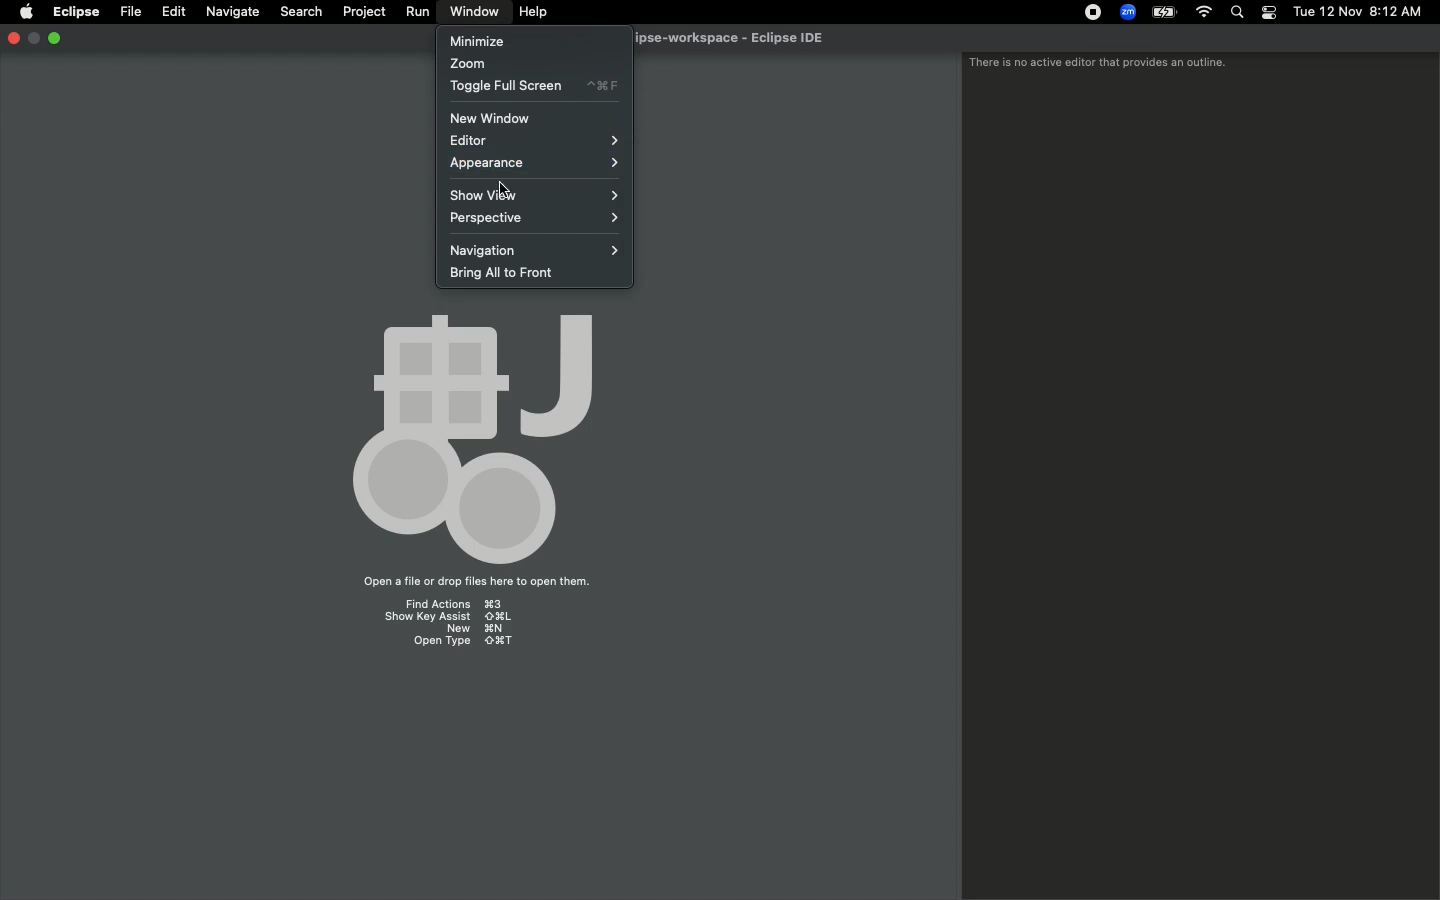  What do you see at coordinates (130, 10) in the screenshot?
I see `File` at bounding box center [130, 10].